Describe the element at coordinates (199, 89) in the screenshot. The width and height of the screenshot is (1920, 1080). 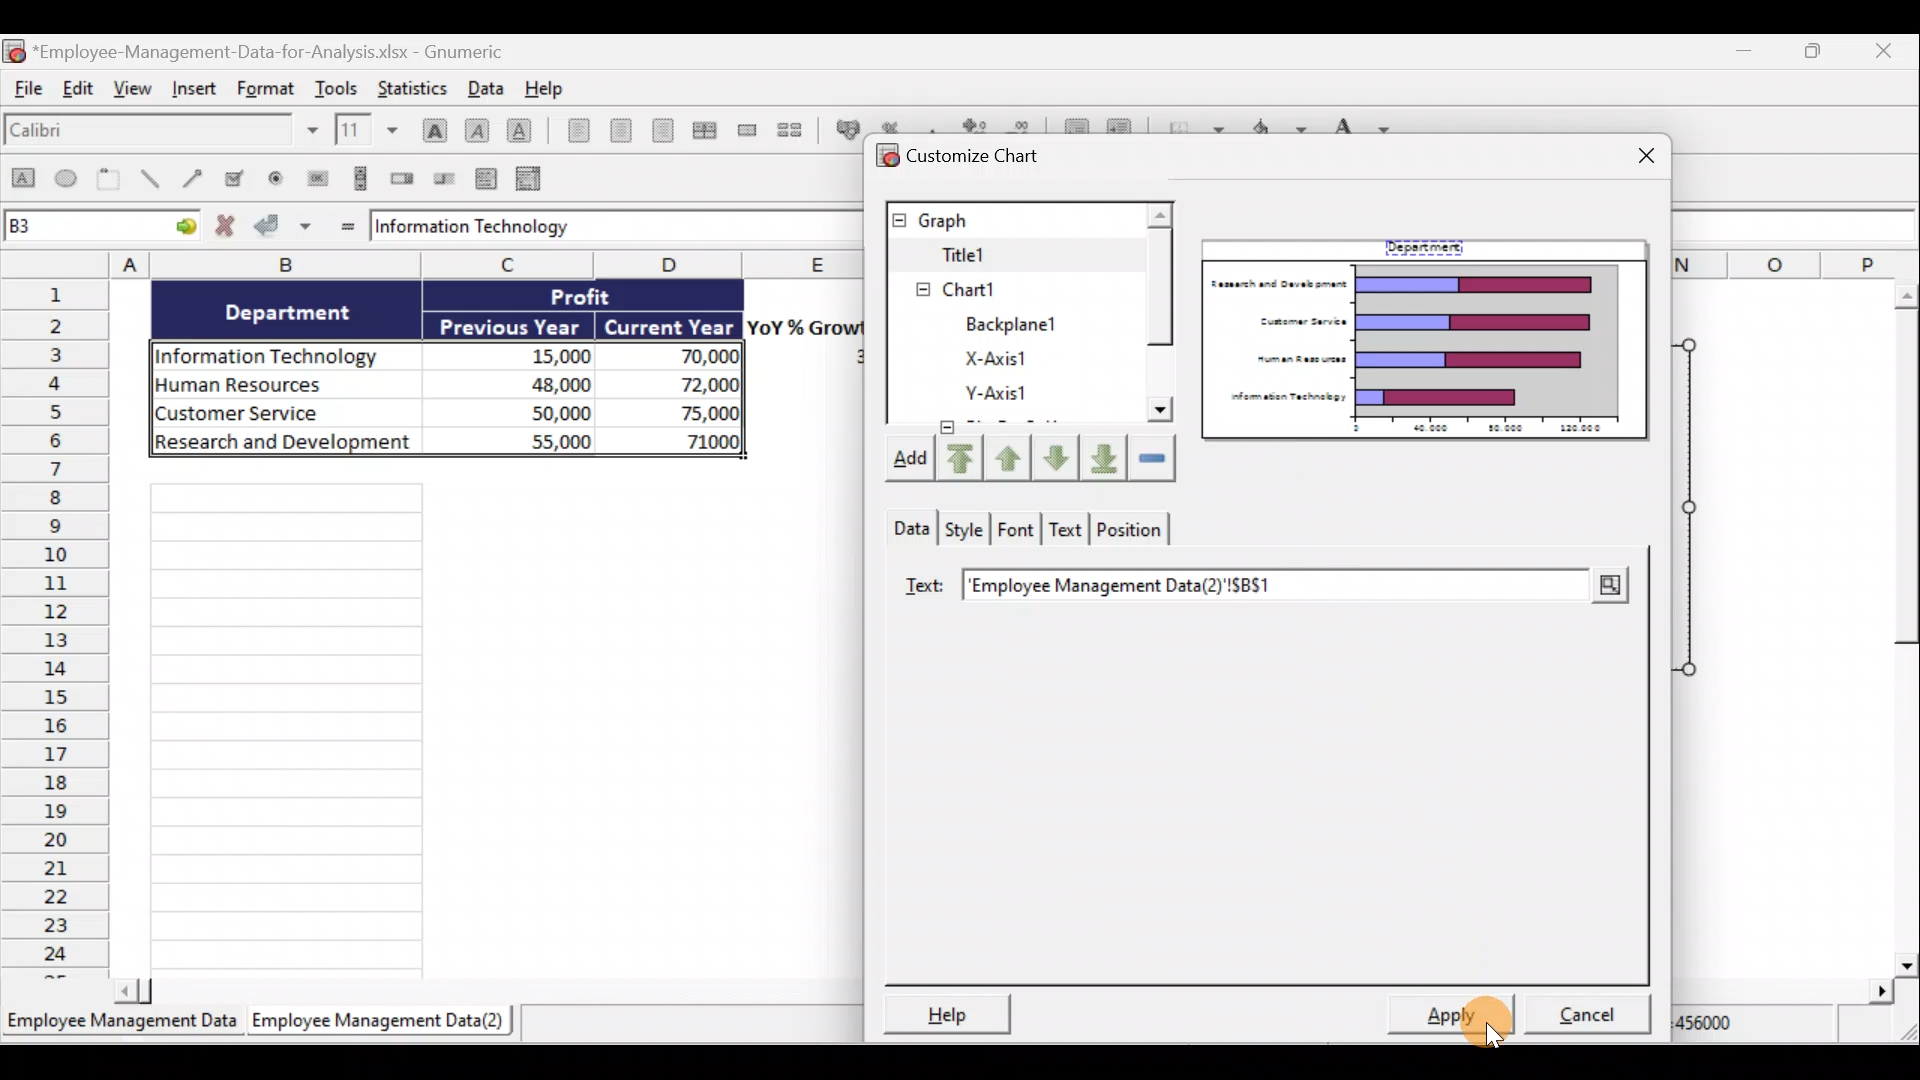
I see `Insert` at that location.